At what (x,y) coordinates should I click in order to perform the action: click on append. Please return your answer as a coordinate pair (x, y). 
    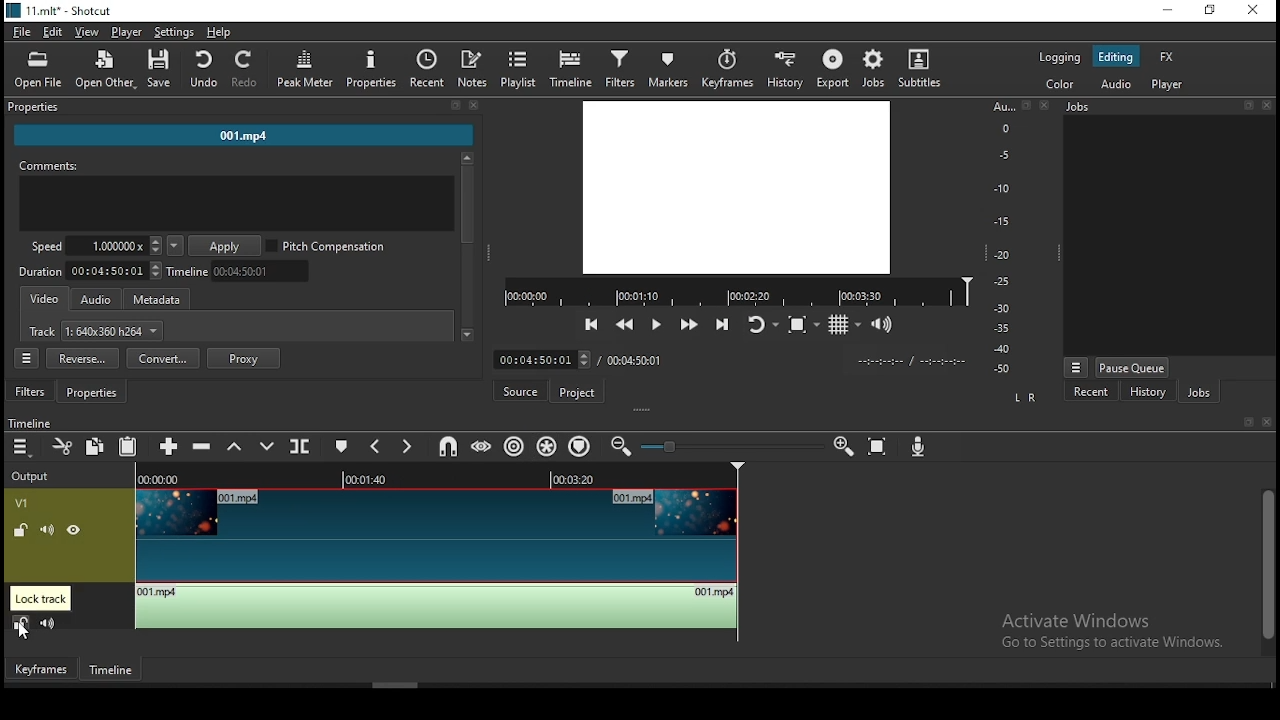
    Looking at the image, I should click on (171, 446).